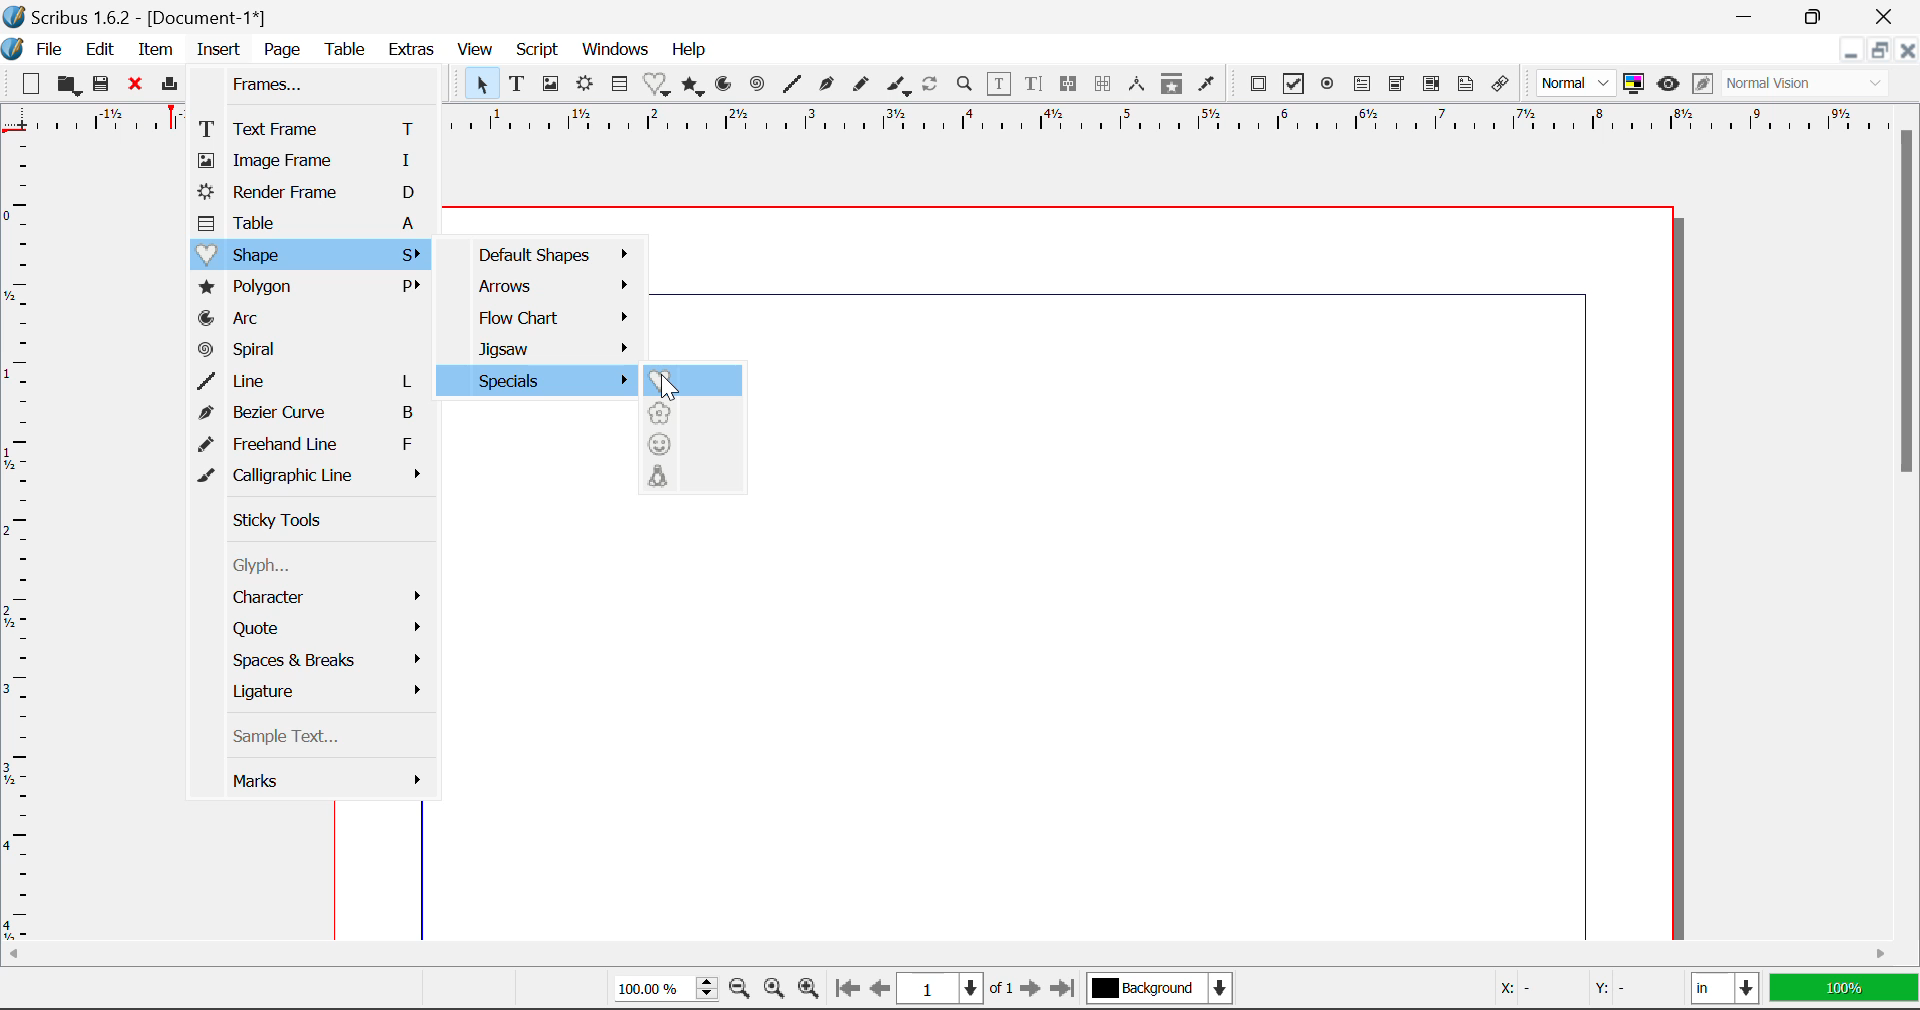 This screenshot has height=1010, width=1920. Describe the element at coordinates (150, 19) in the screenshot. I see `Scribus 1.6.2 - [Document-1*]` at that location.